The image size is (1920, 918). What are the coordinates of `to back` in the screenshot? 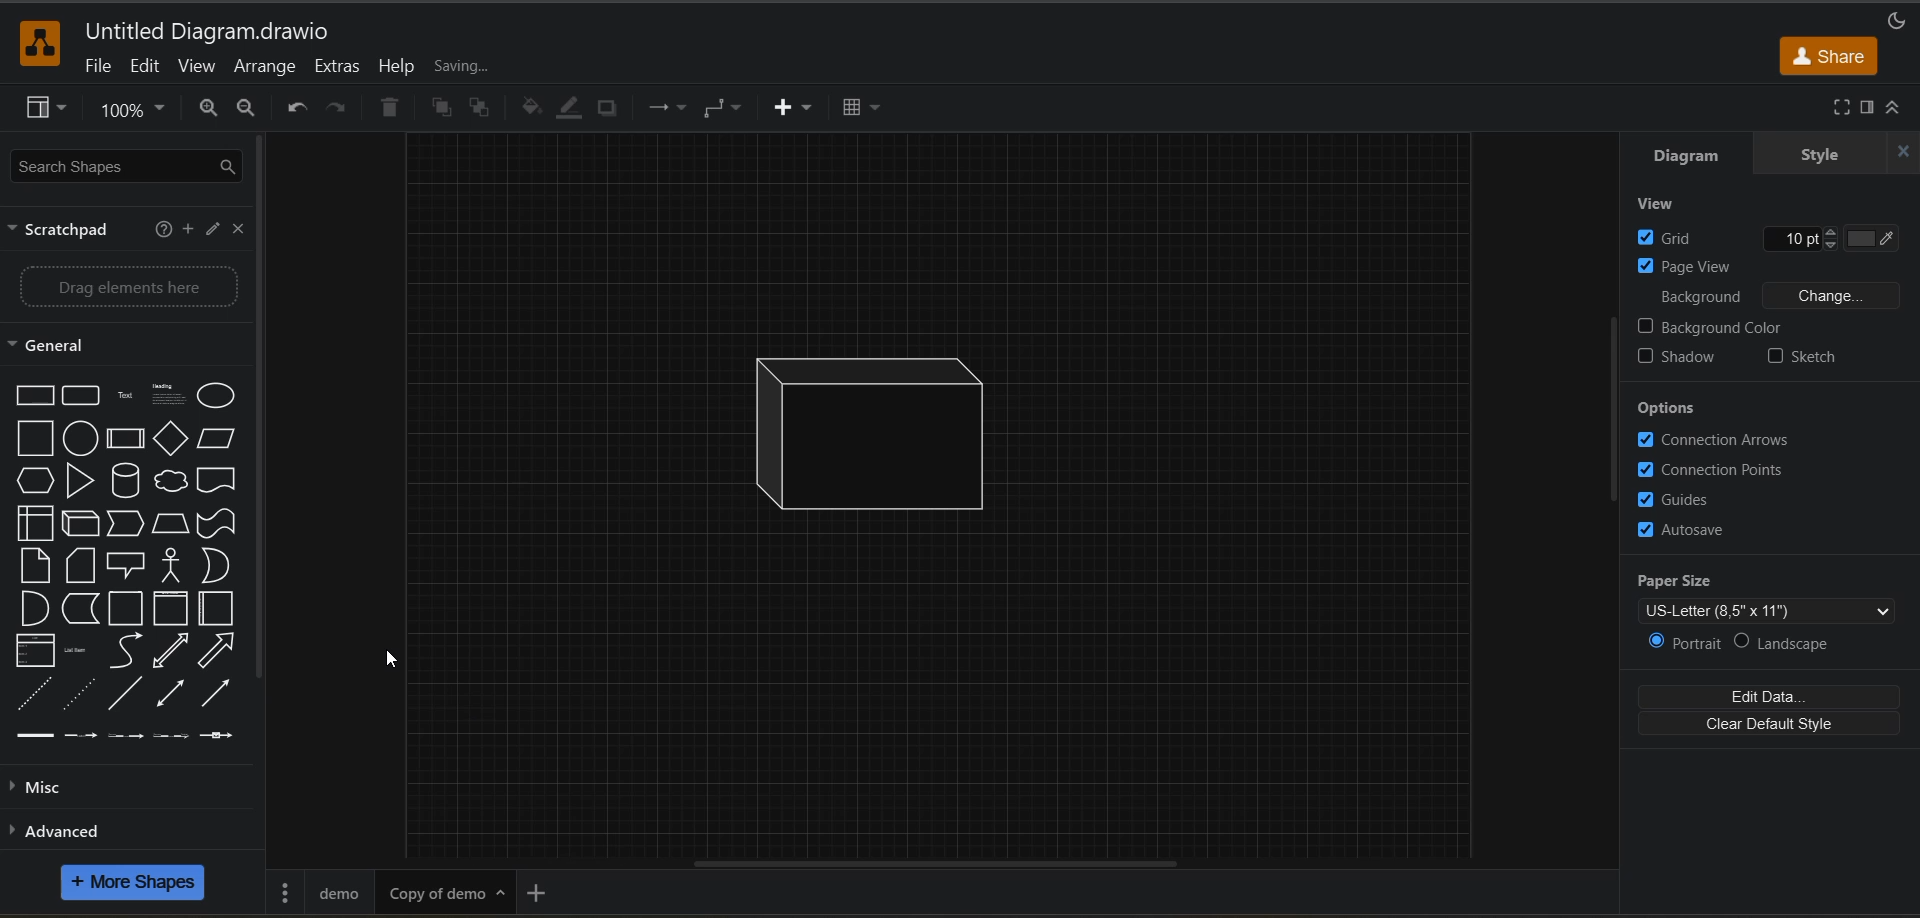 It's located at (479, 108).